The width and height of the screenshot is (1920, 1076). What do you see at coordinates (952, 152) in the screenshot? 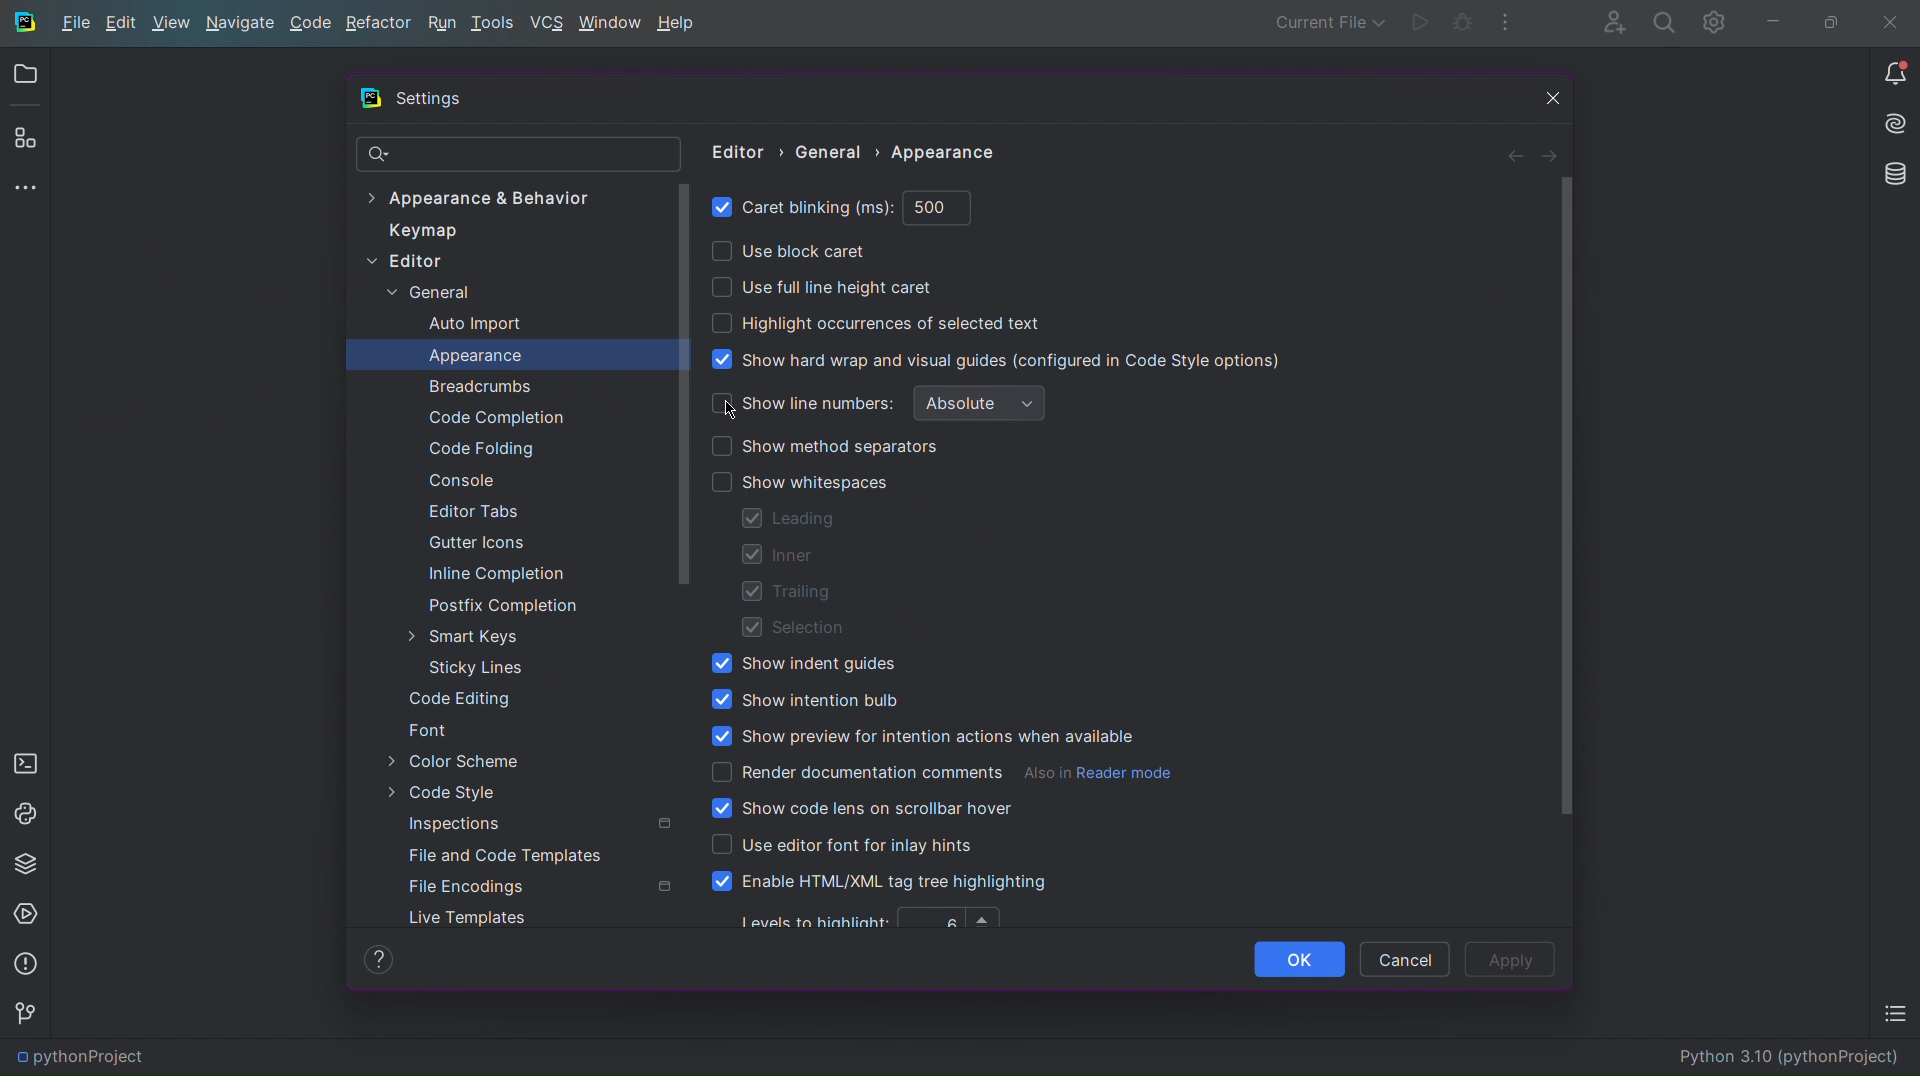
I see `Appearance` at bounding box center [952, 152].